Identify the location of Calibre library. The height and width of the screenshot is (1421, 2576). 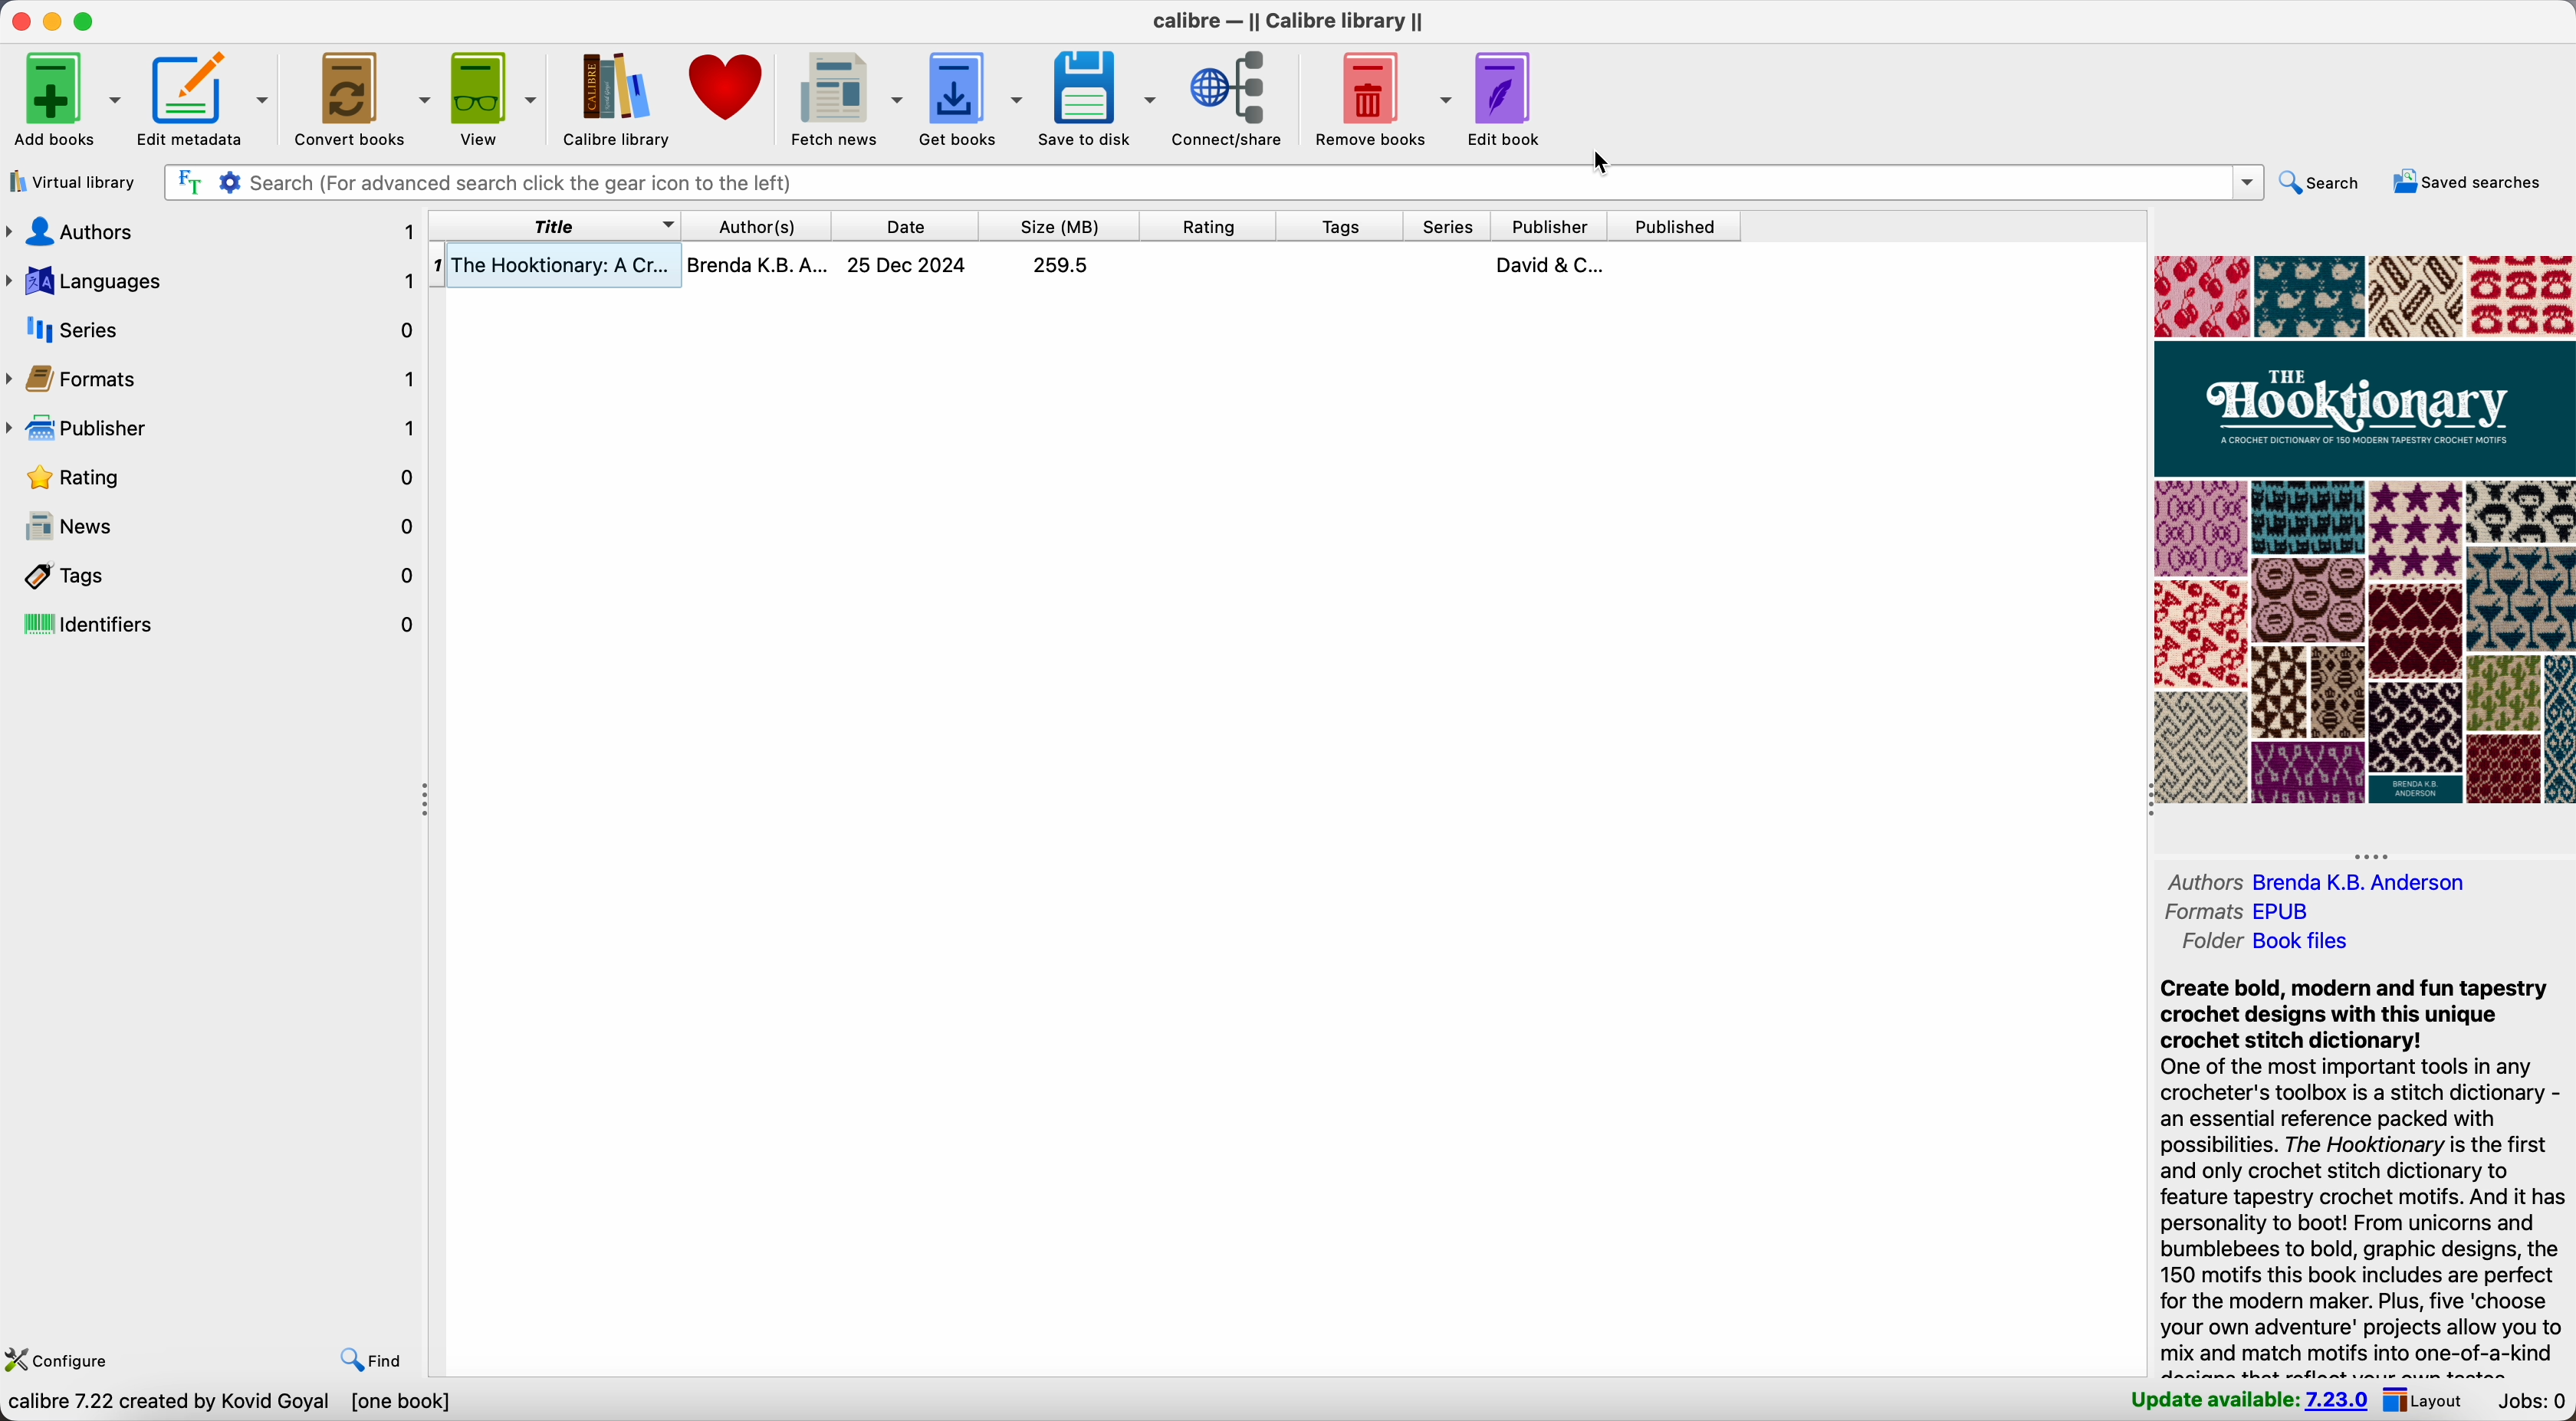
(614, 97).